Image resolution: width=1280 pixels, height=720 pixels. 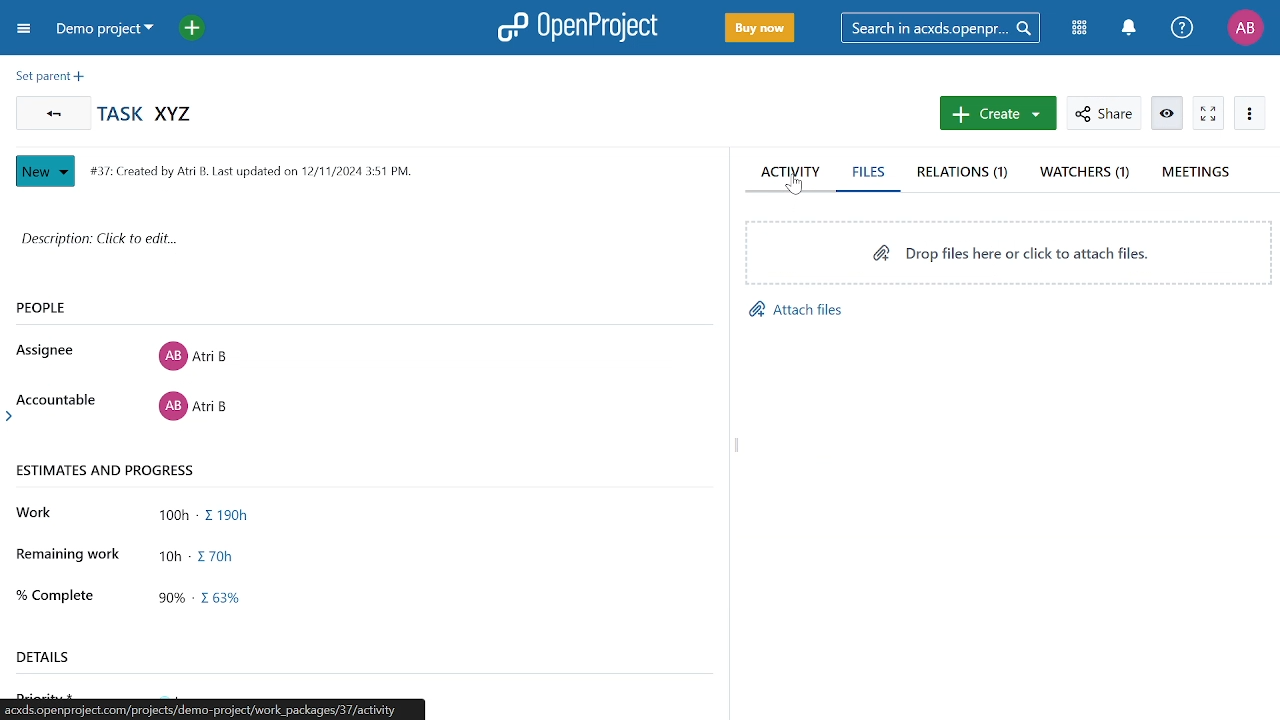 I want to click on Go back, so click(x=52, y=113).